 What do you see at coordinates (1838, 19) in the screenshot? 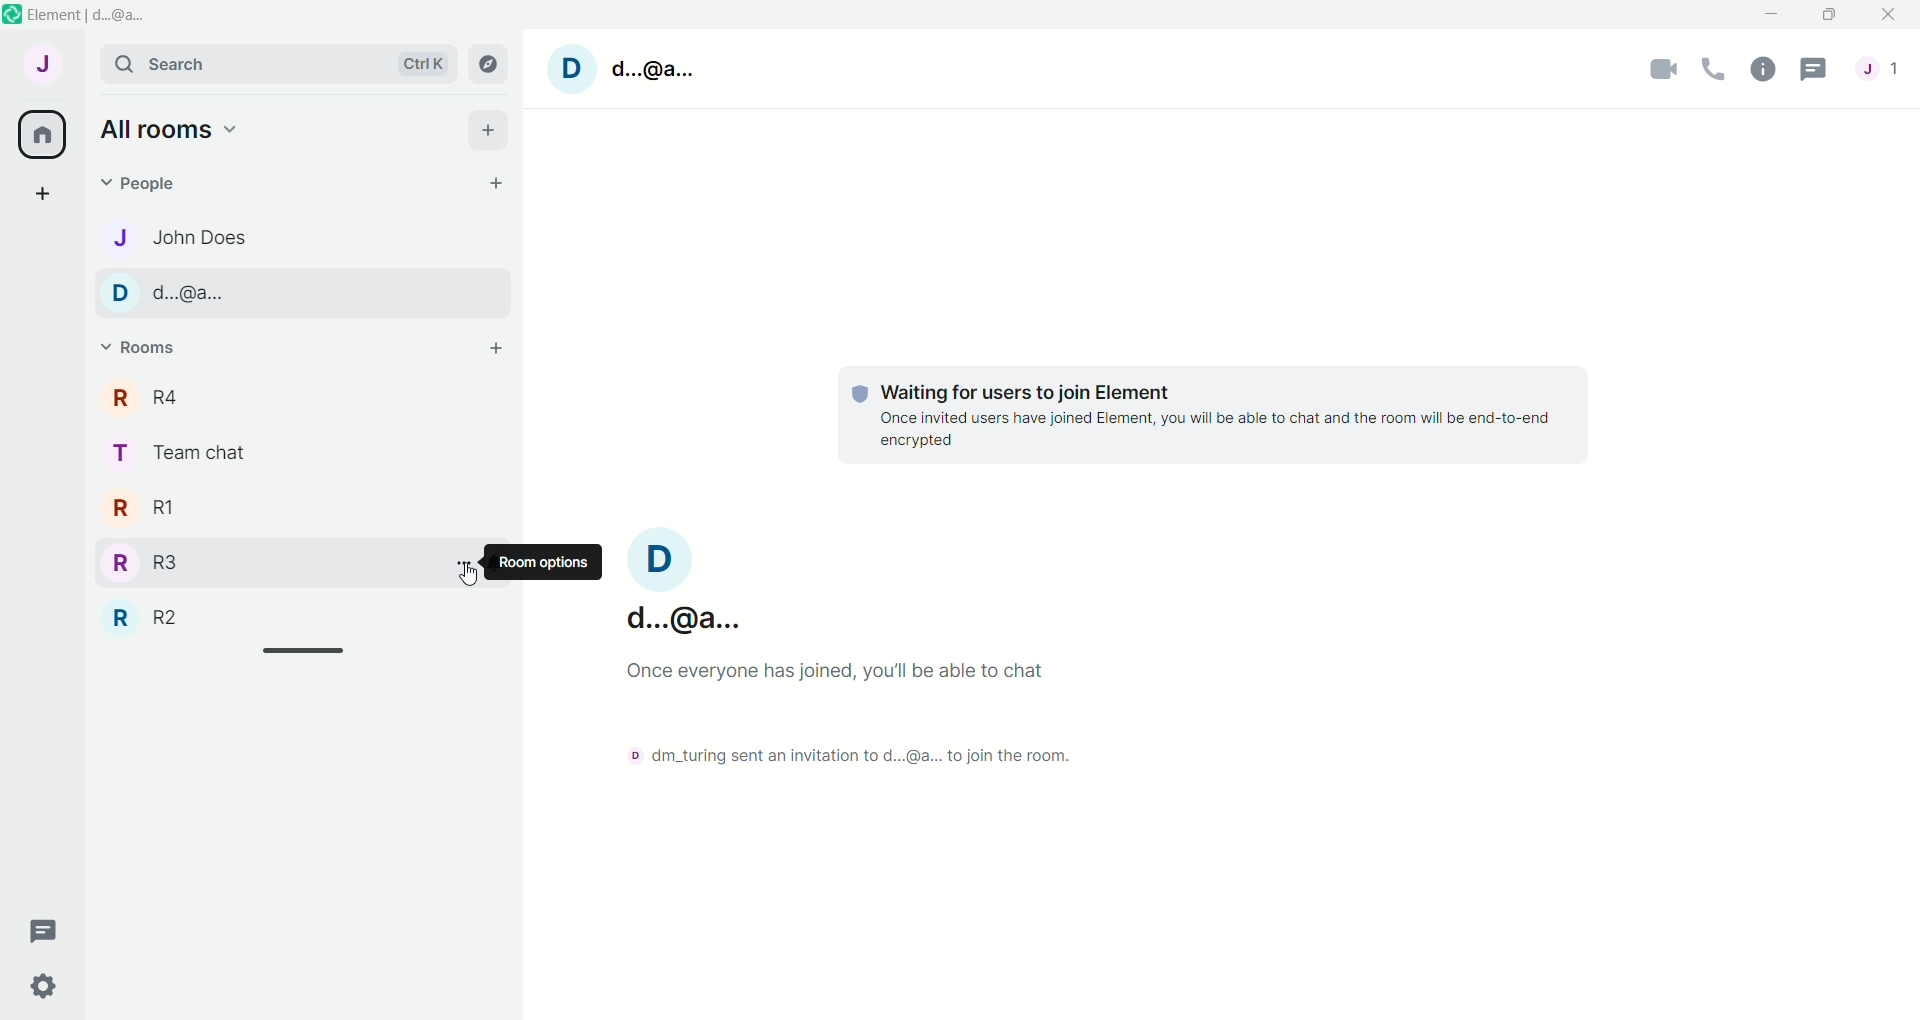
I see `maximize` at bounding box center [1838, 19].